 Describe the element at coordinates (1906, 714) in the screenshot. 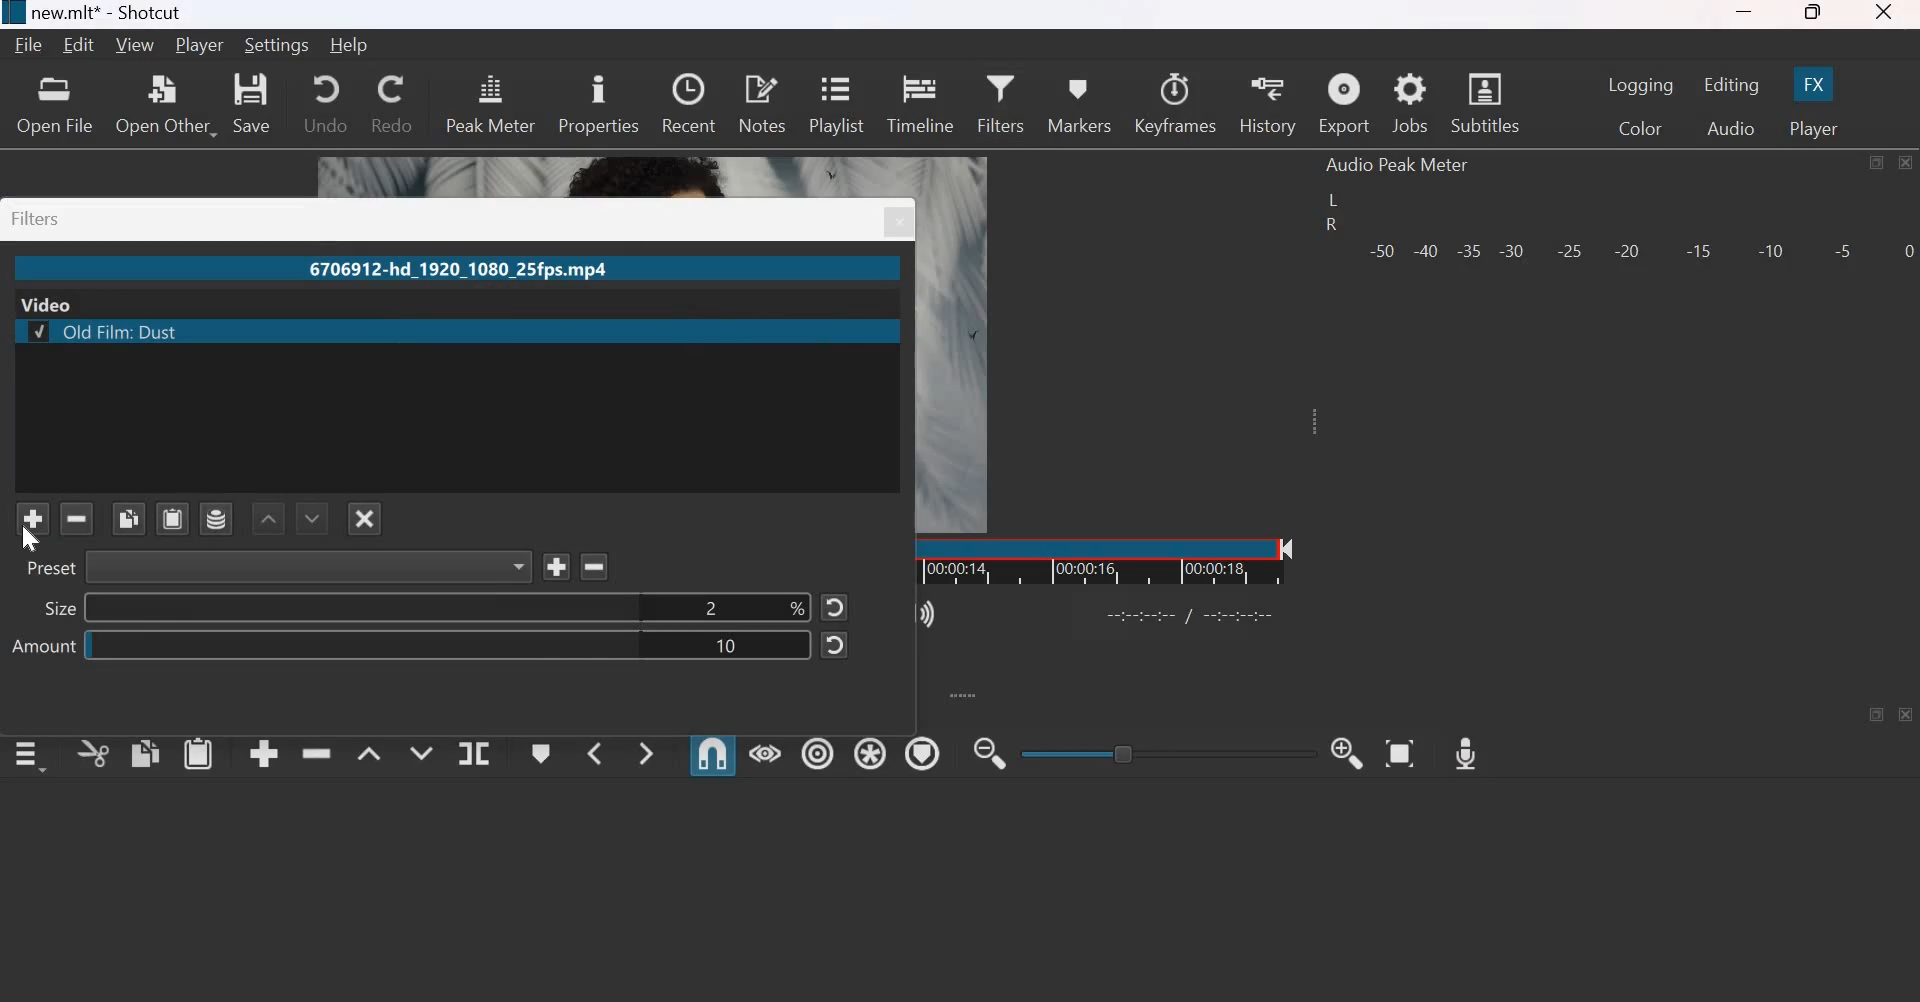

I see `close` at that location.